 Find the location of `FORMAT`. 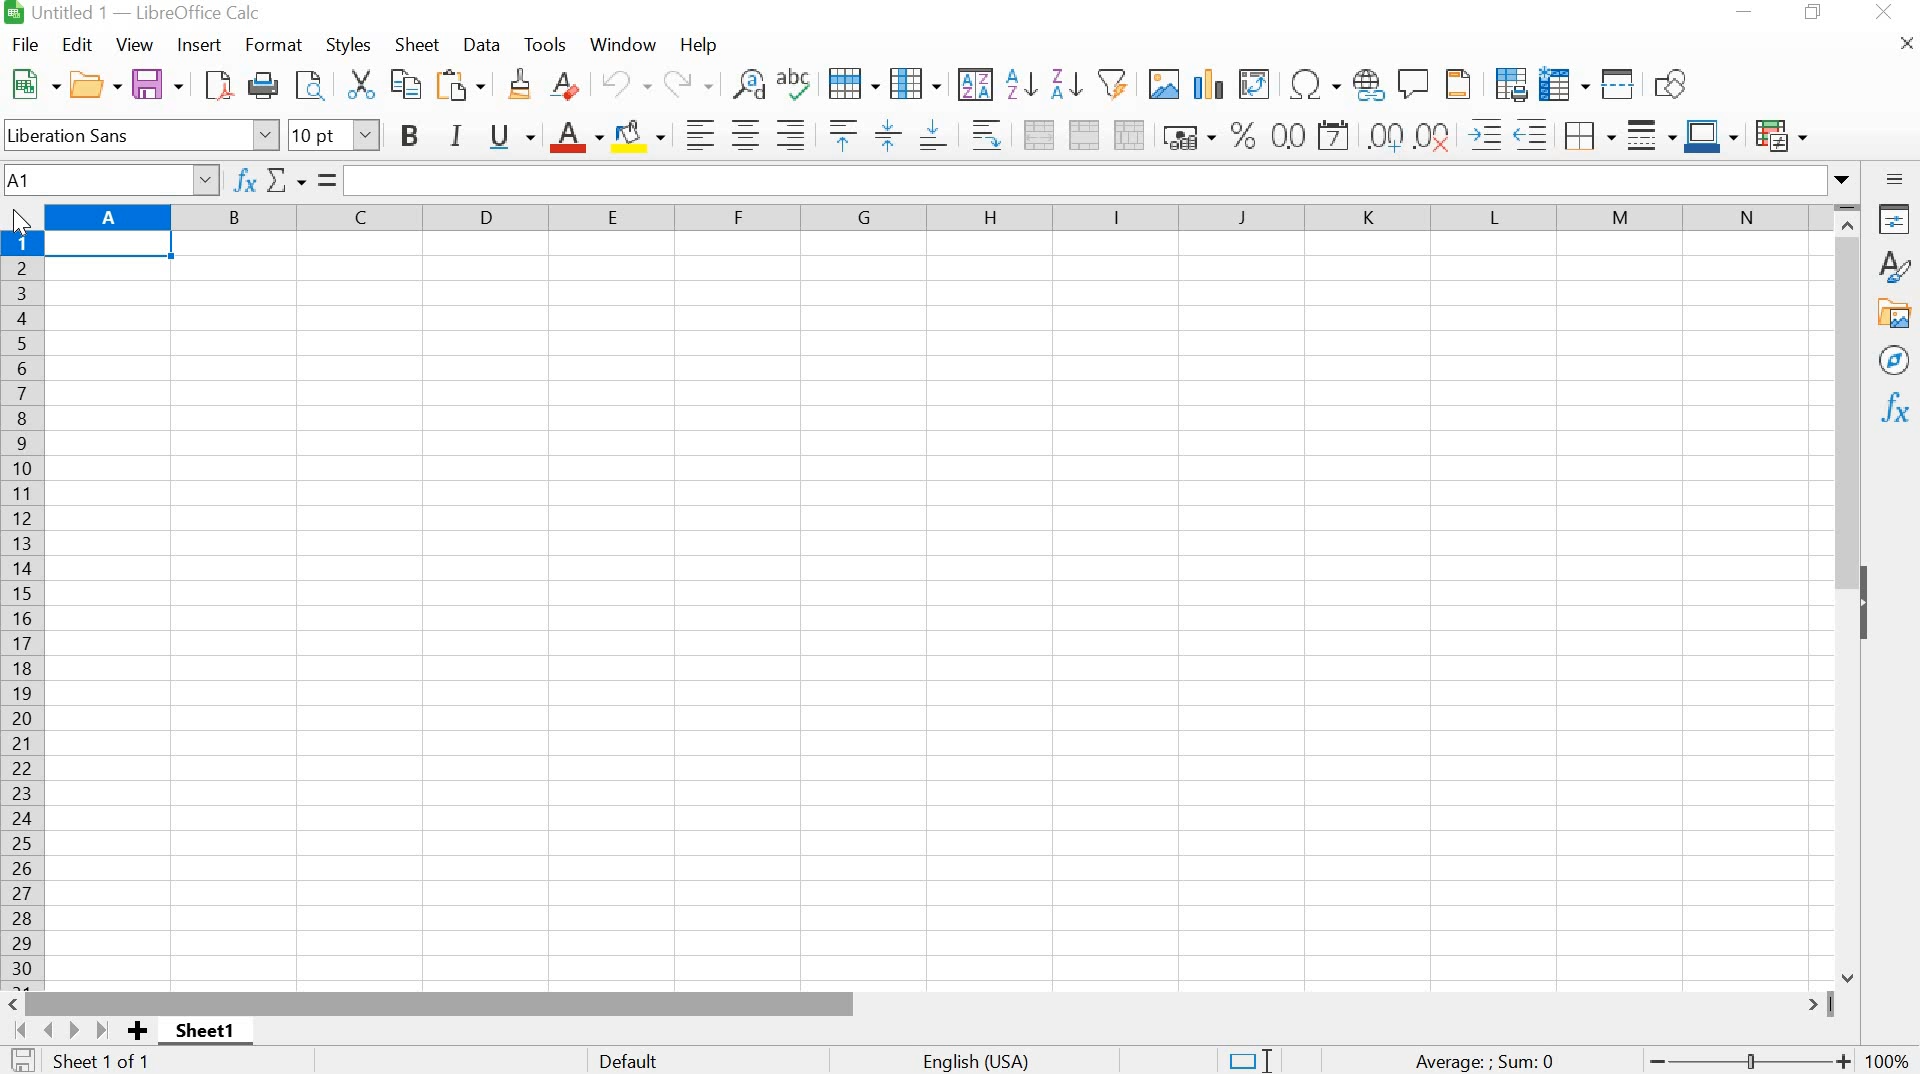

FORMAT is located at coordinates (271, 44).